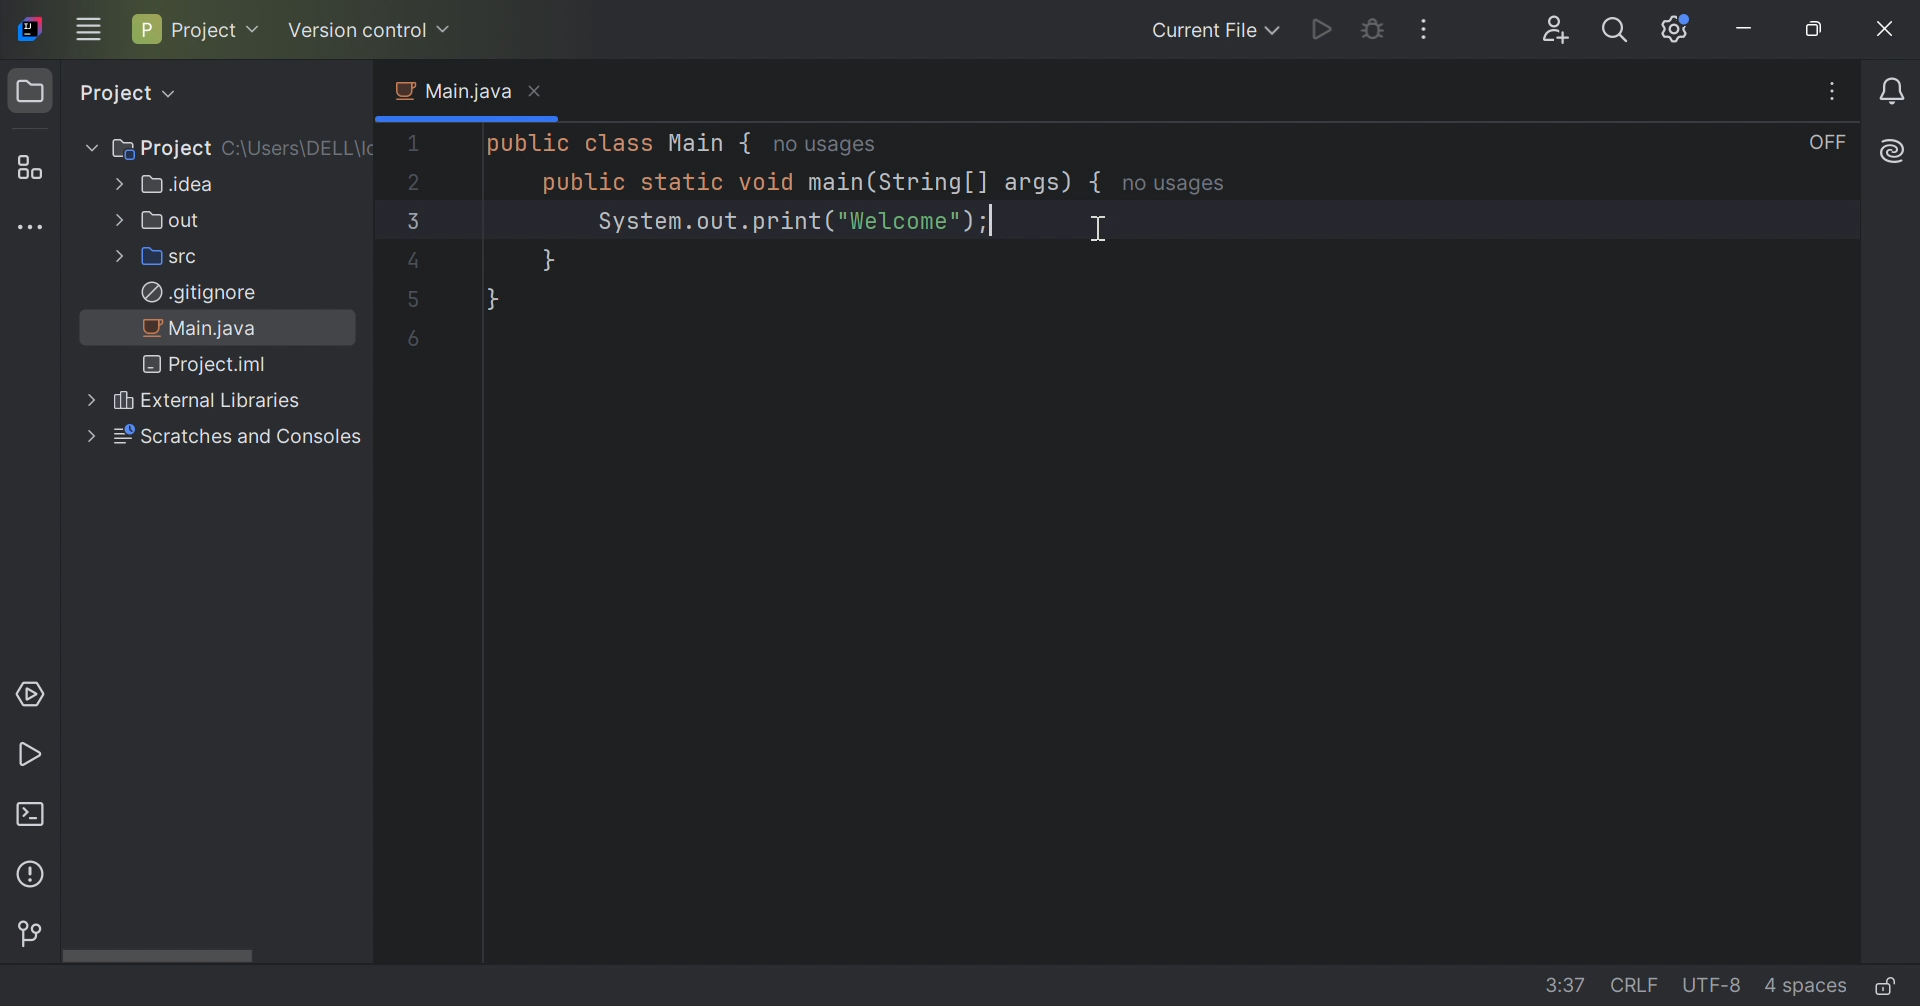 This screenshot has height=1006, width=1920. What do you see at coordinates (823, 147) in the screenshot?
I see `no usages` at bounding box center [823, 147].